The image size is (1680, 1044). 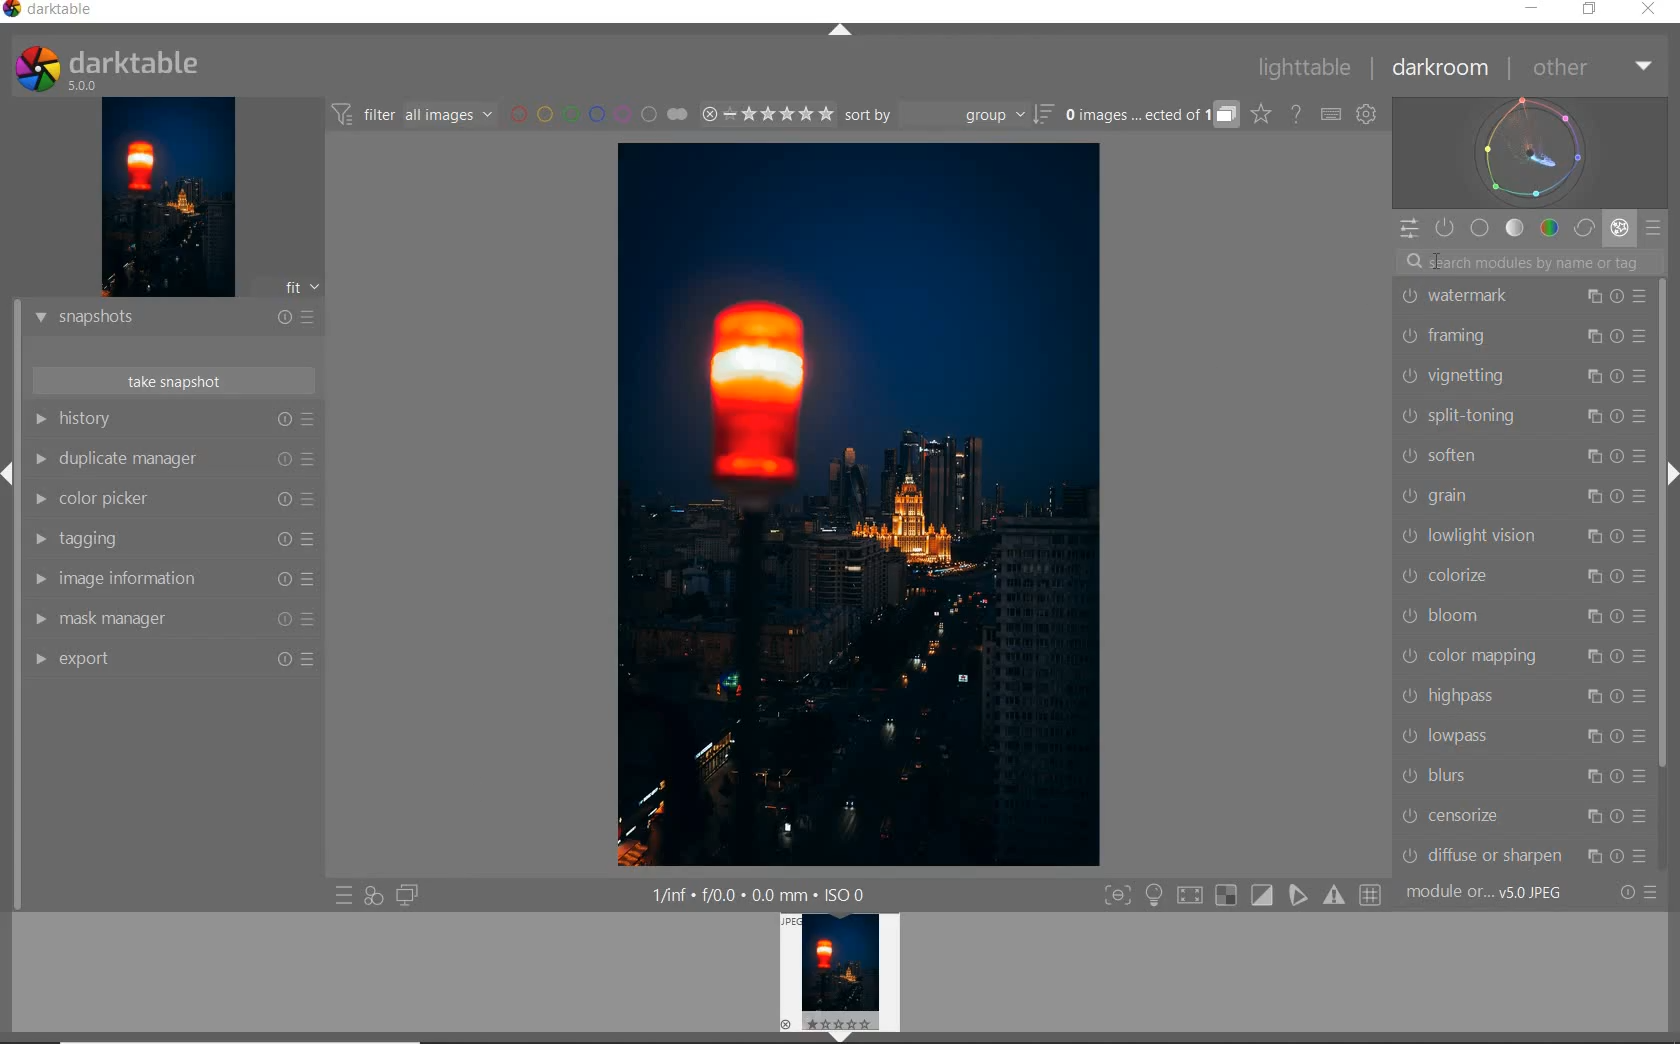 I want to click on Multiple instance, so click(x=1584, y=496).